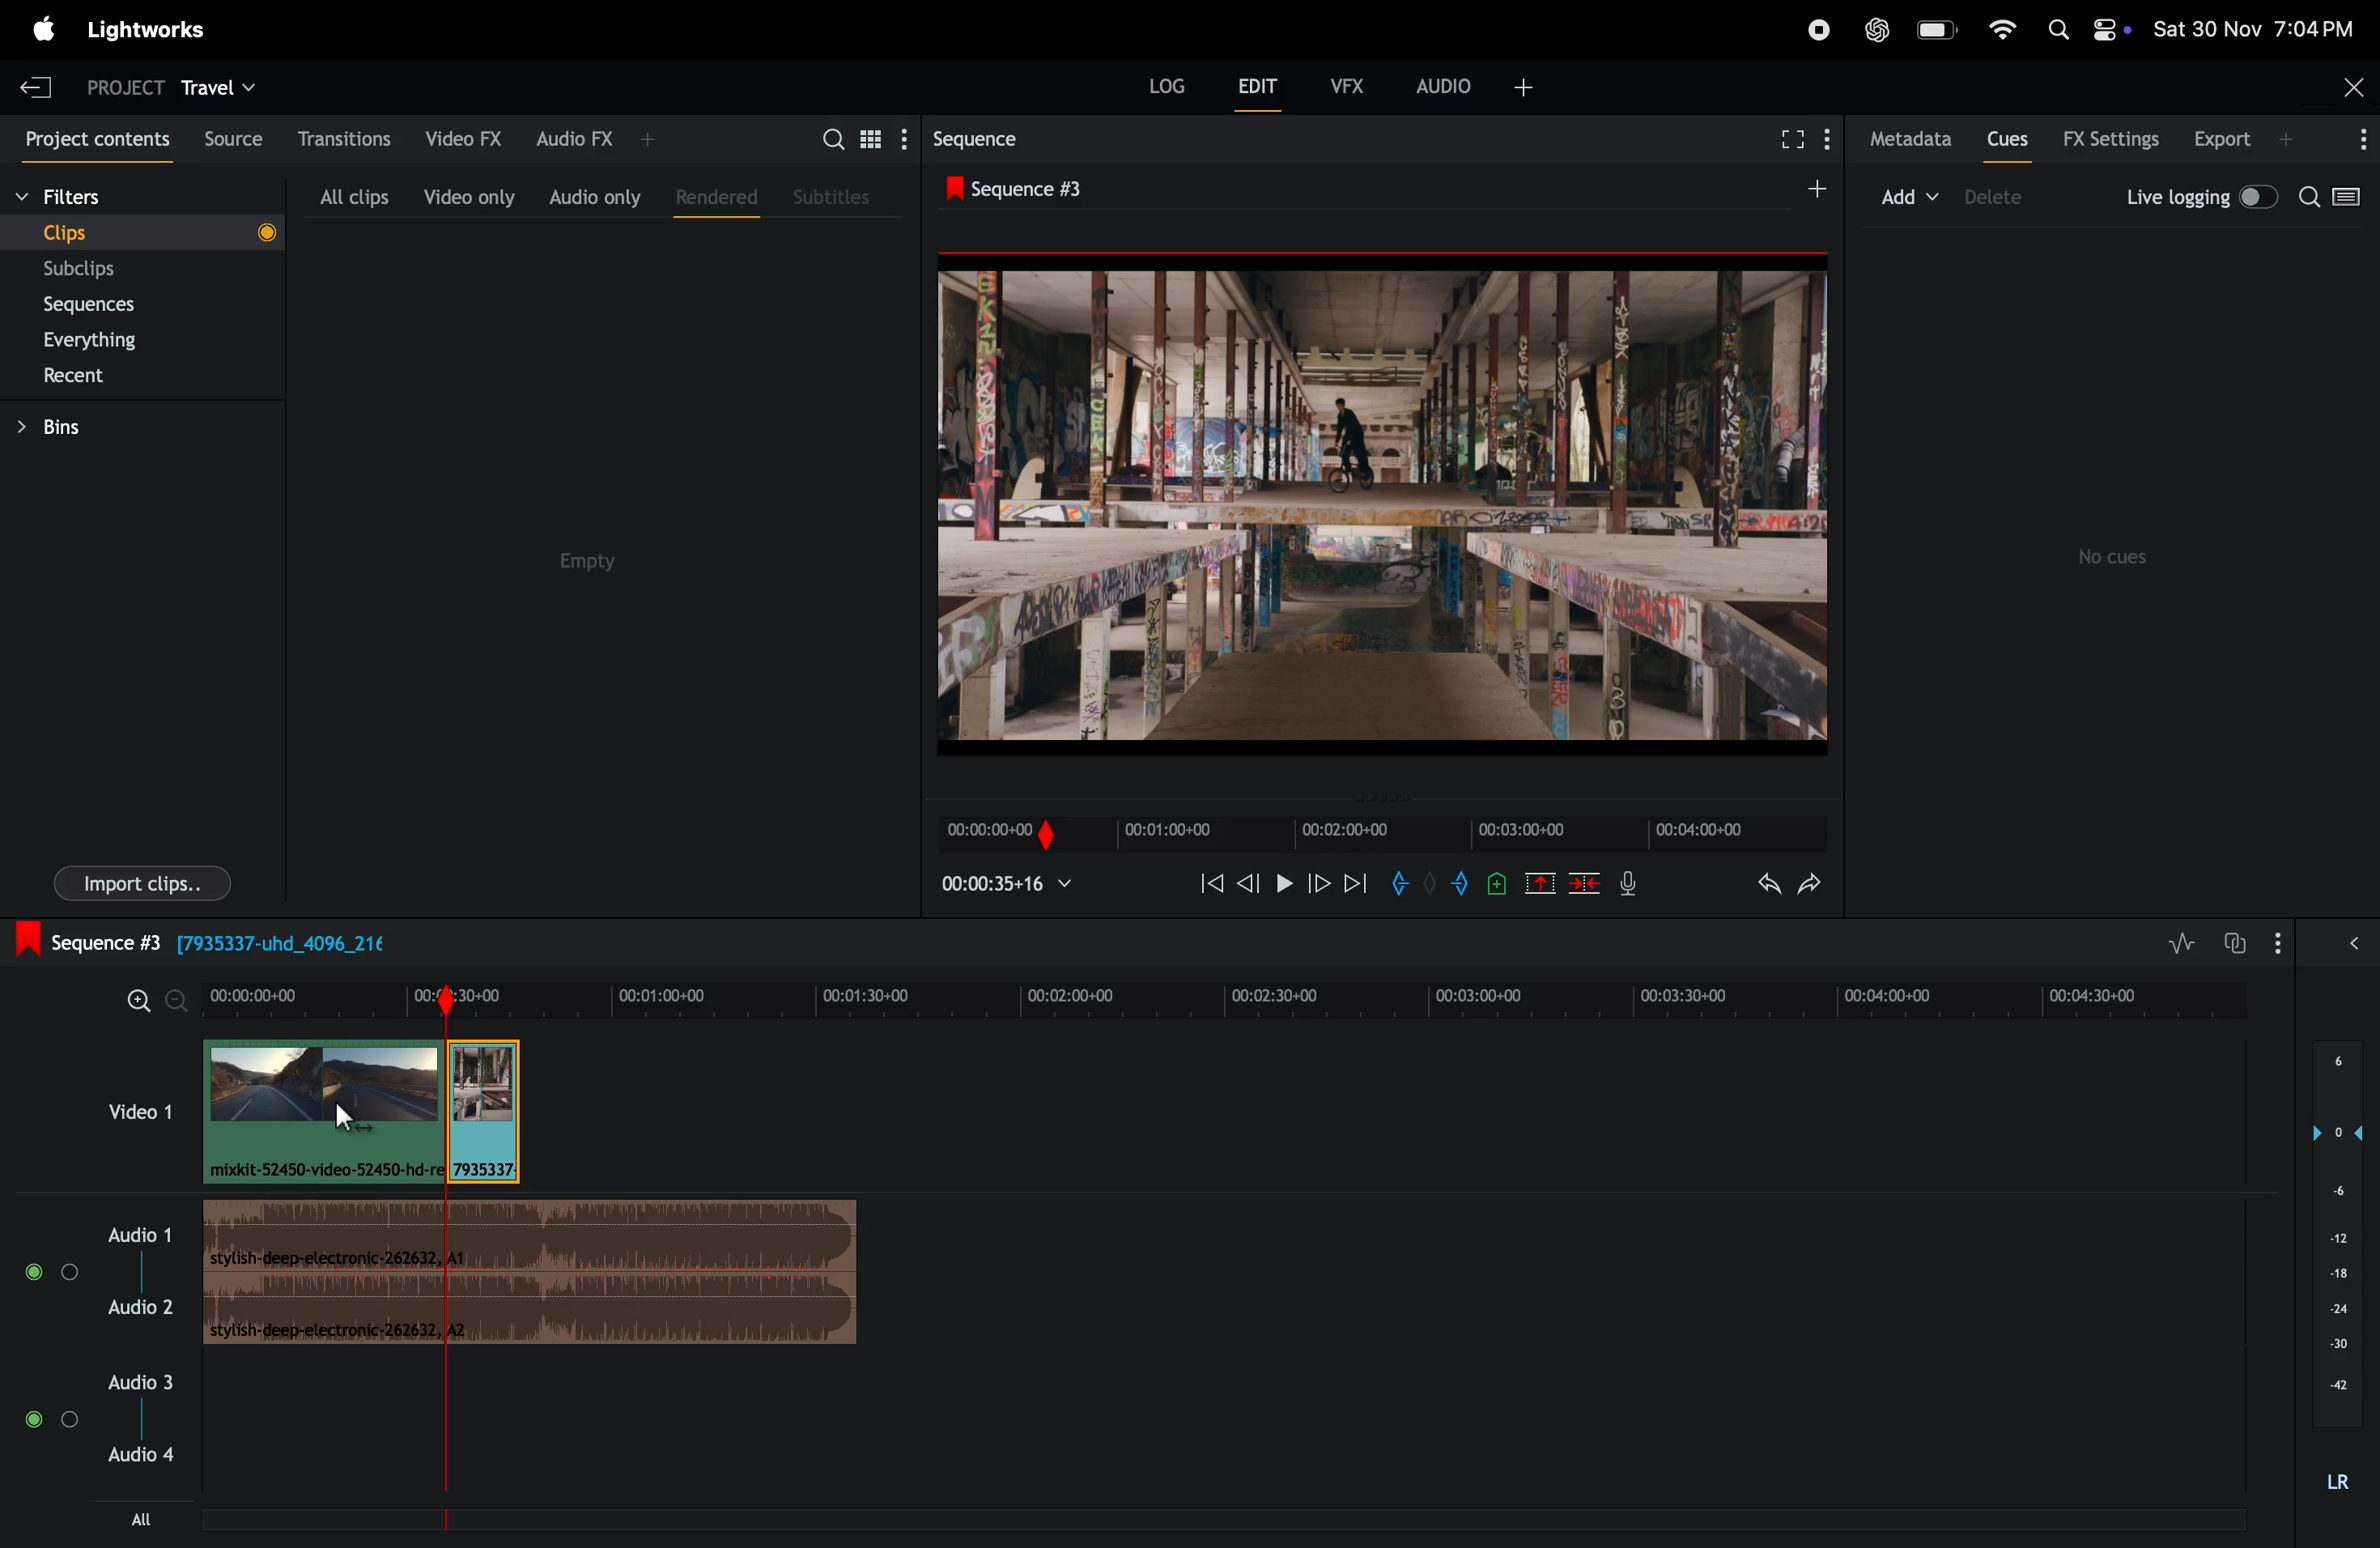 The image size is (2380, 1548). Describe the element at coordinates (618, 567) in the screenshot. I see `Empty` at that location.